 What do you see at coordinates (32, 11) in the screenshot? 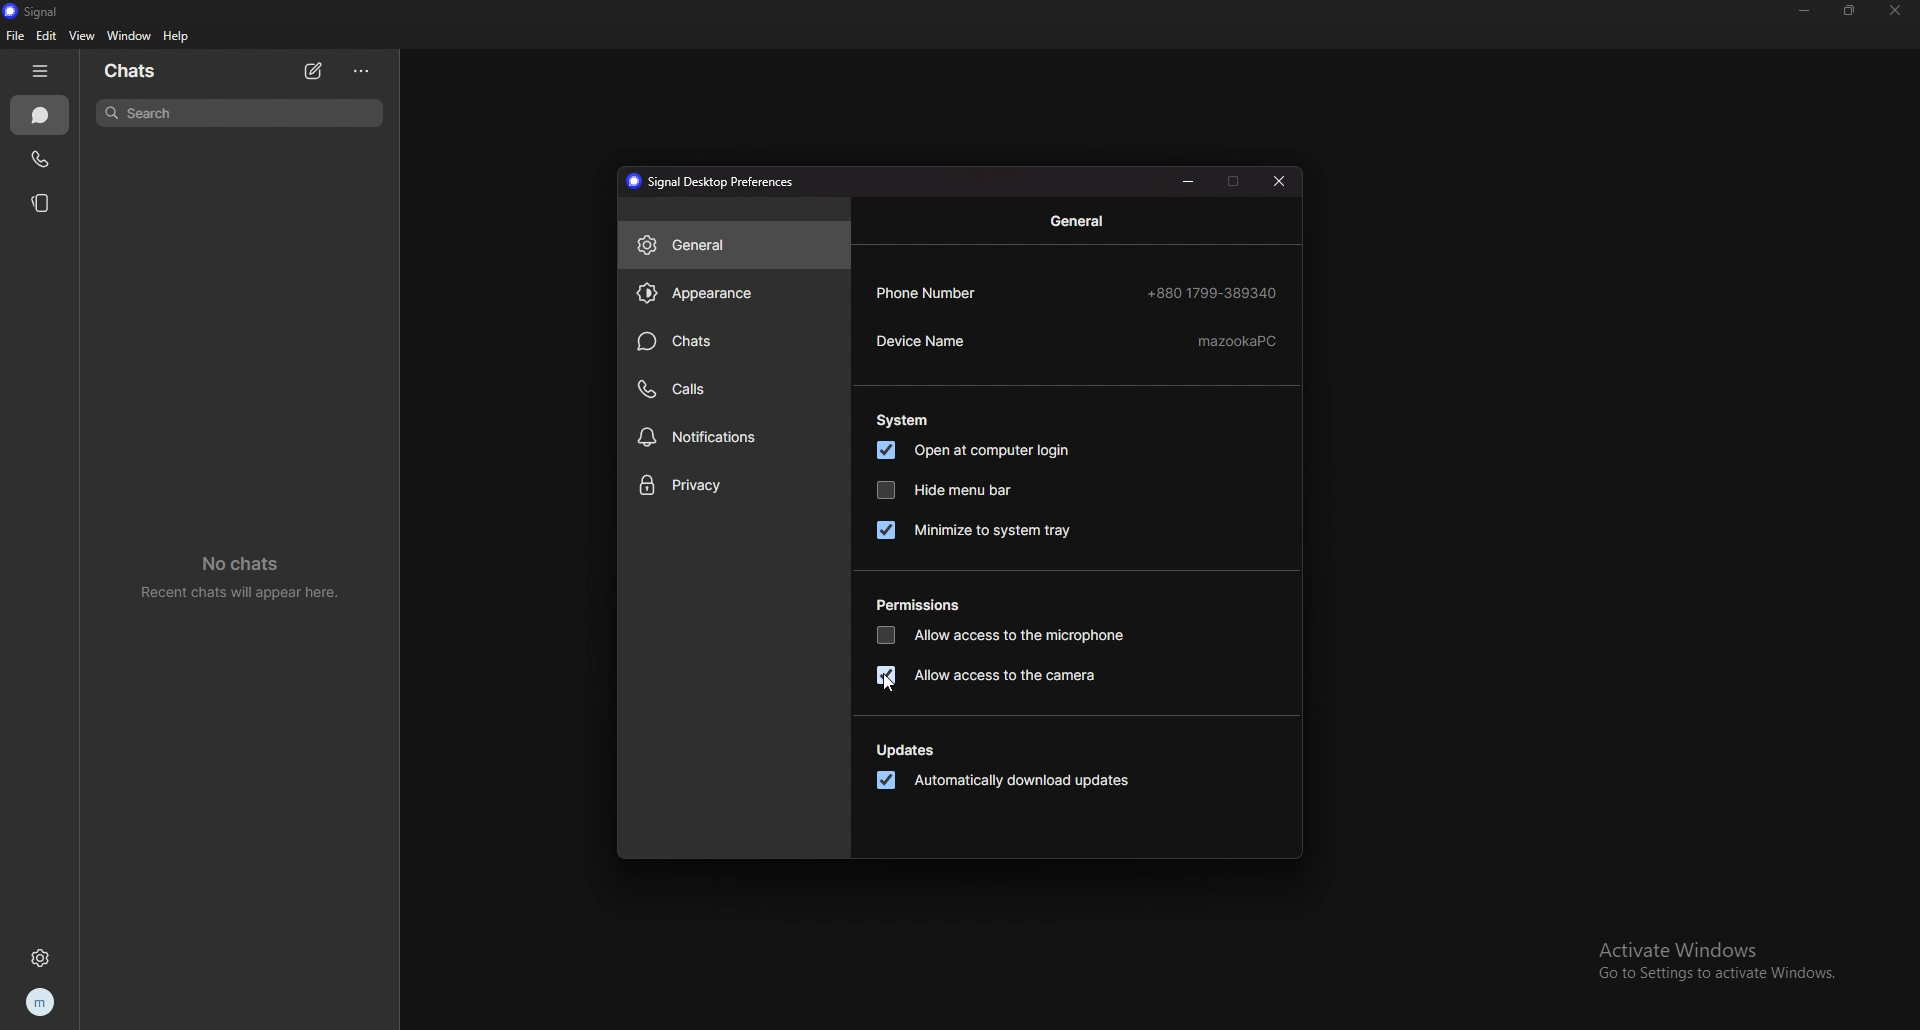
I see `signal` at bounding box center [32, 11].